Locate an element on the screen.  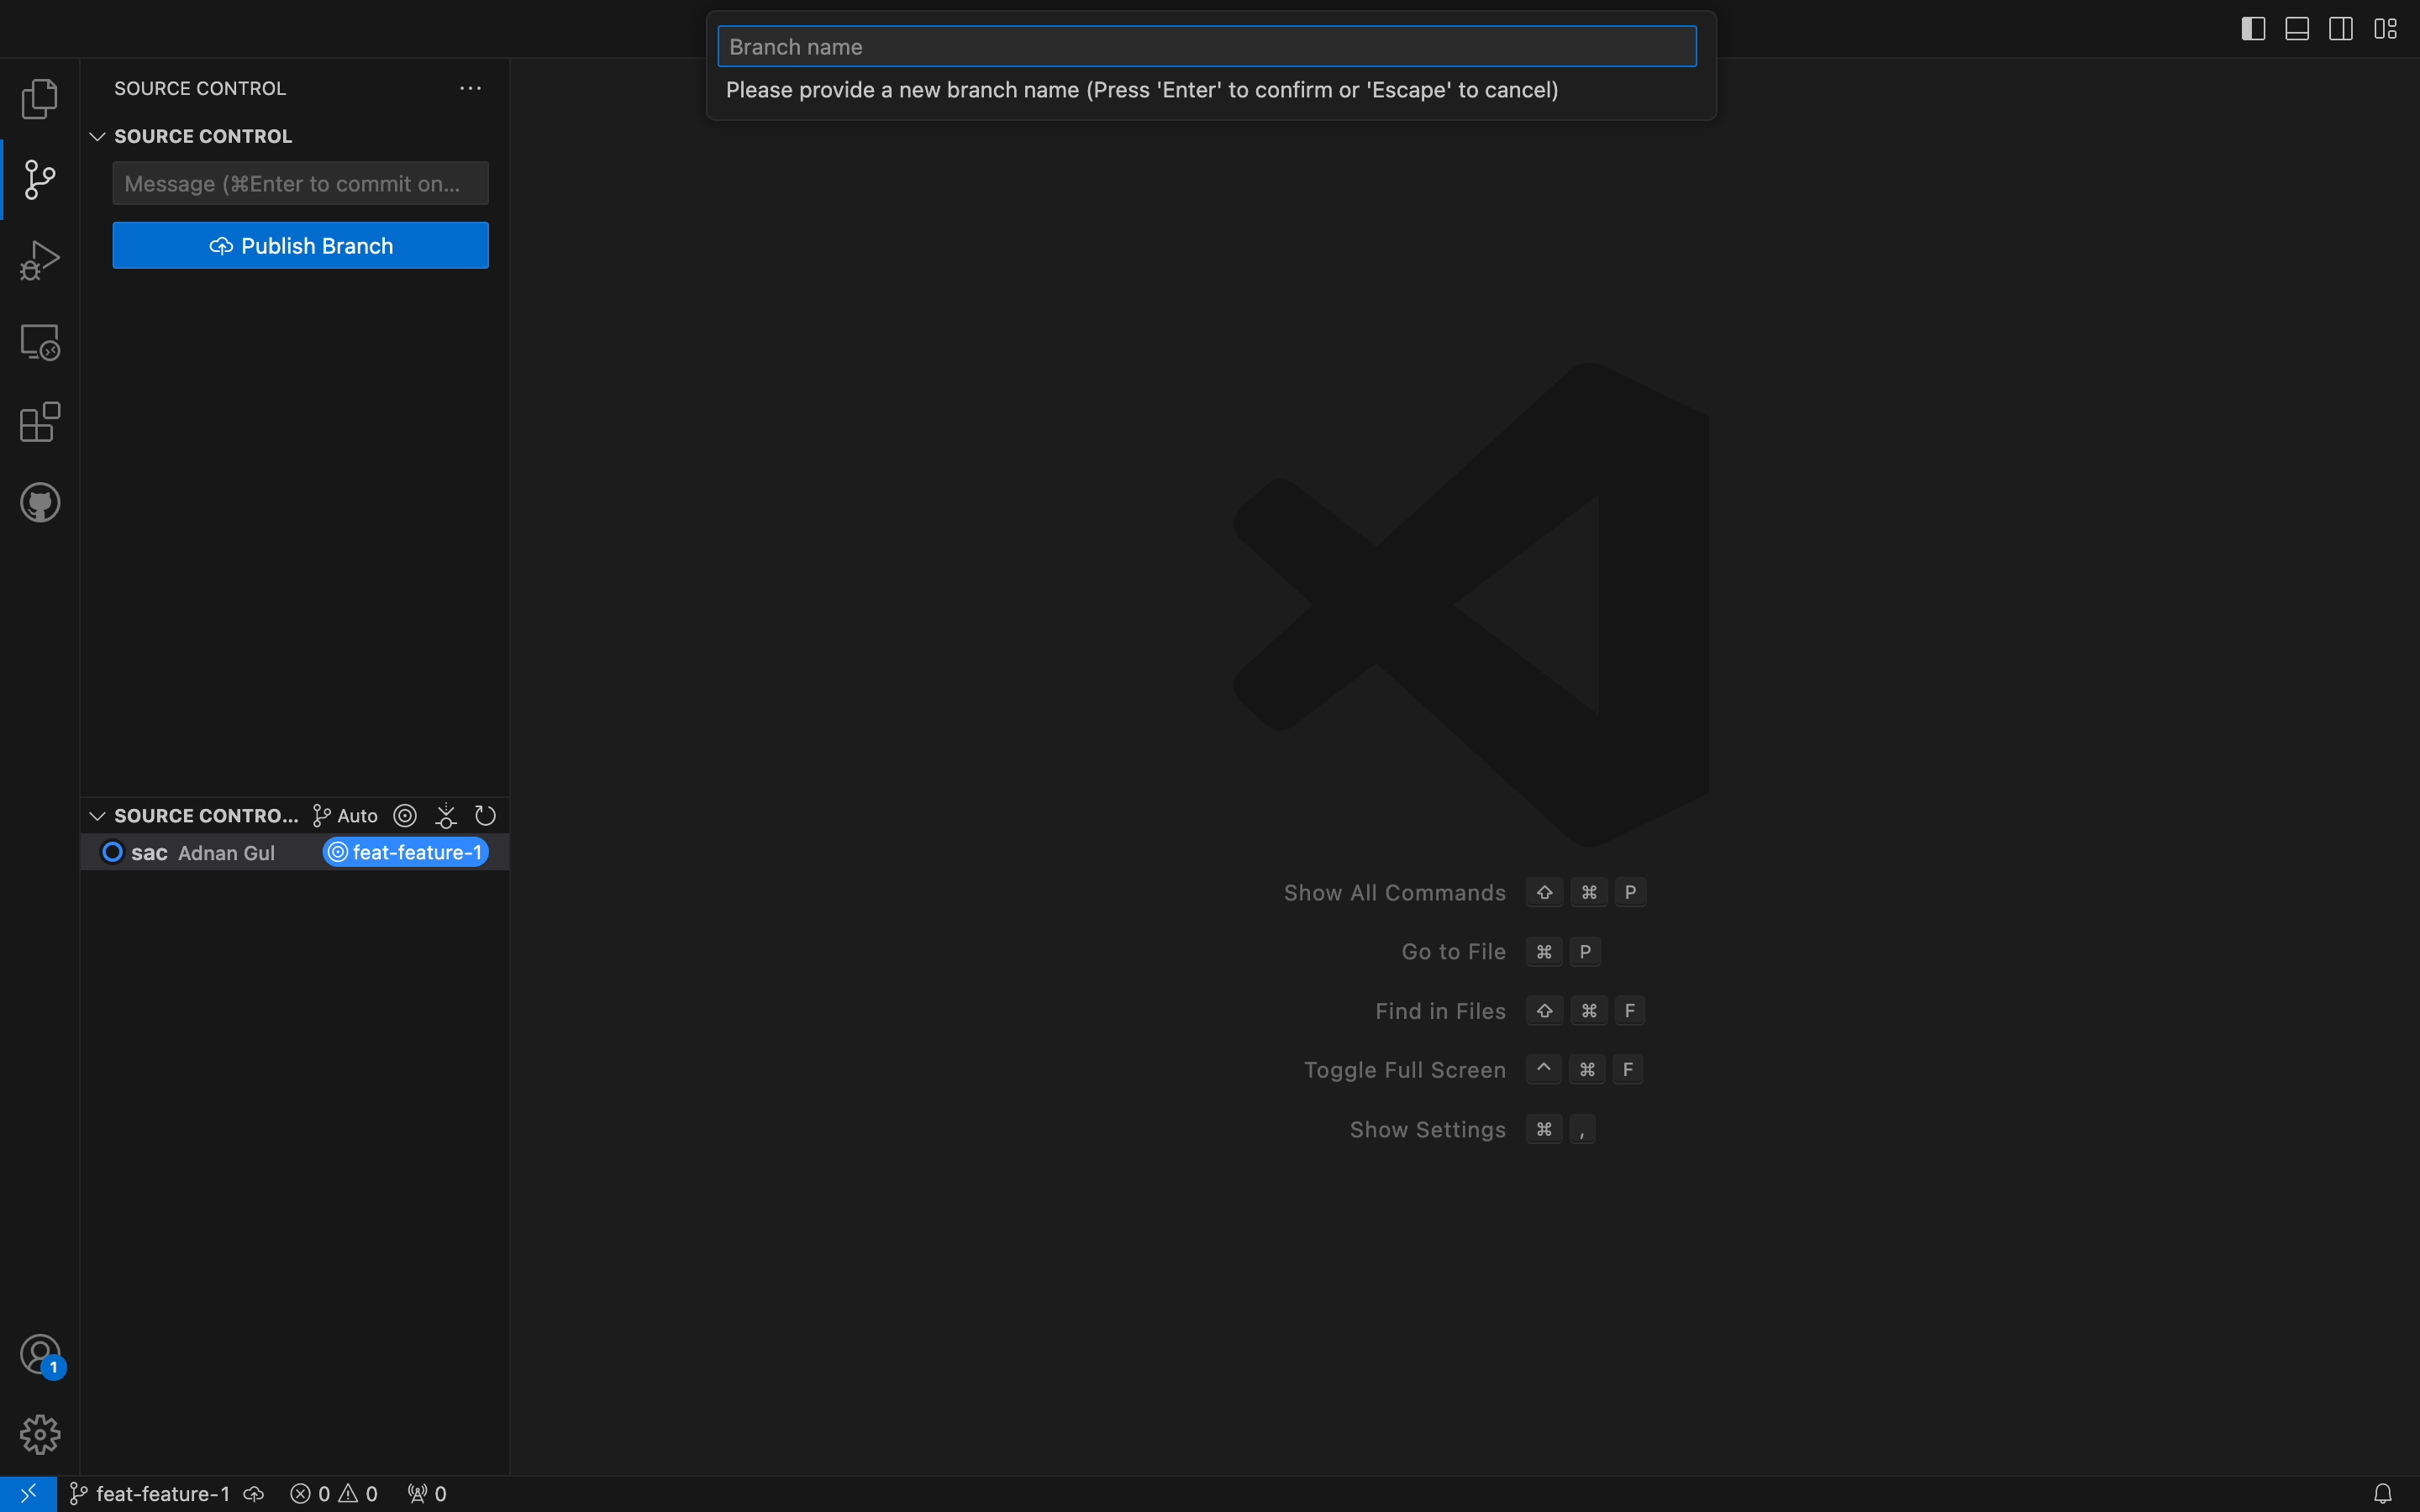
Show Settings is located at coordinates (1412, 1128).